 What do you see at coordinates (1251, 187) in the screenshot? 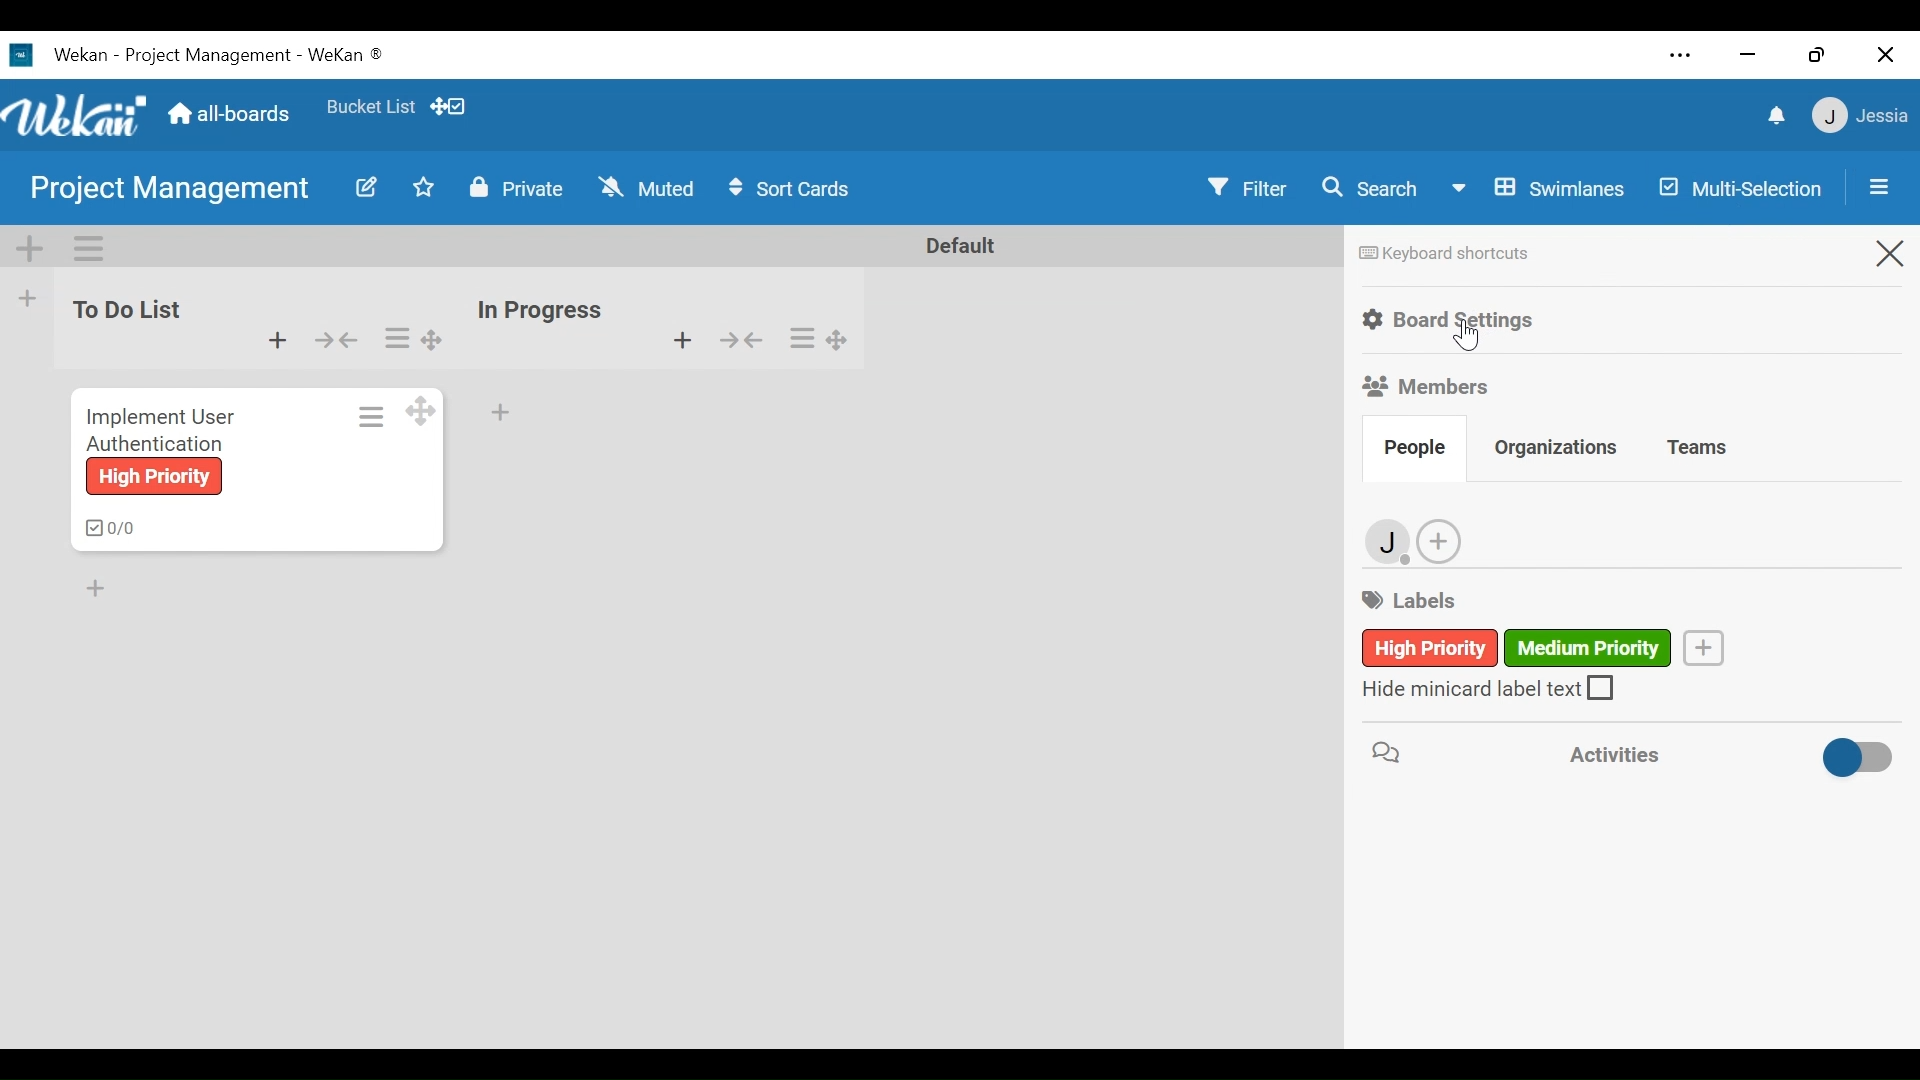
I see `Filter` at bounding box center [1251, 187].